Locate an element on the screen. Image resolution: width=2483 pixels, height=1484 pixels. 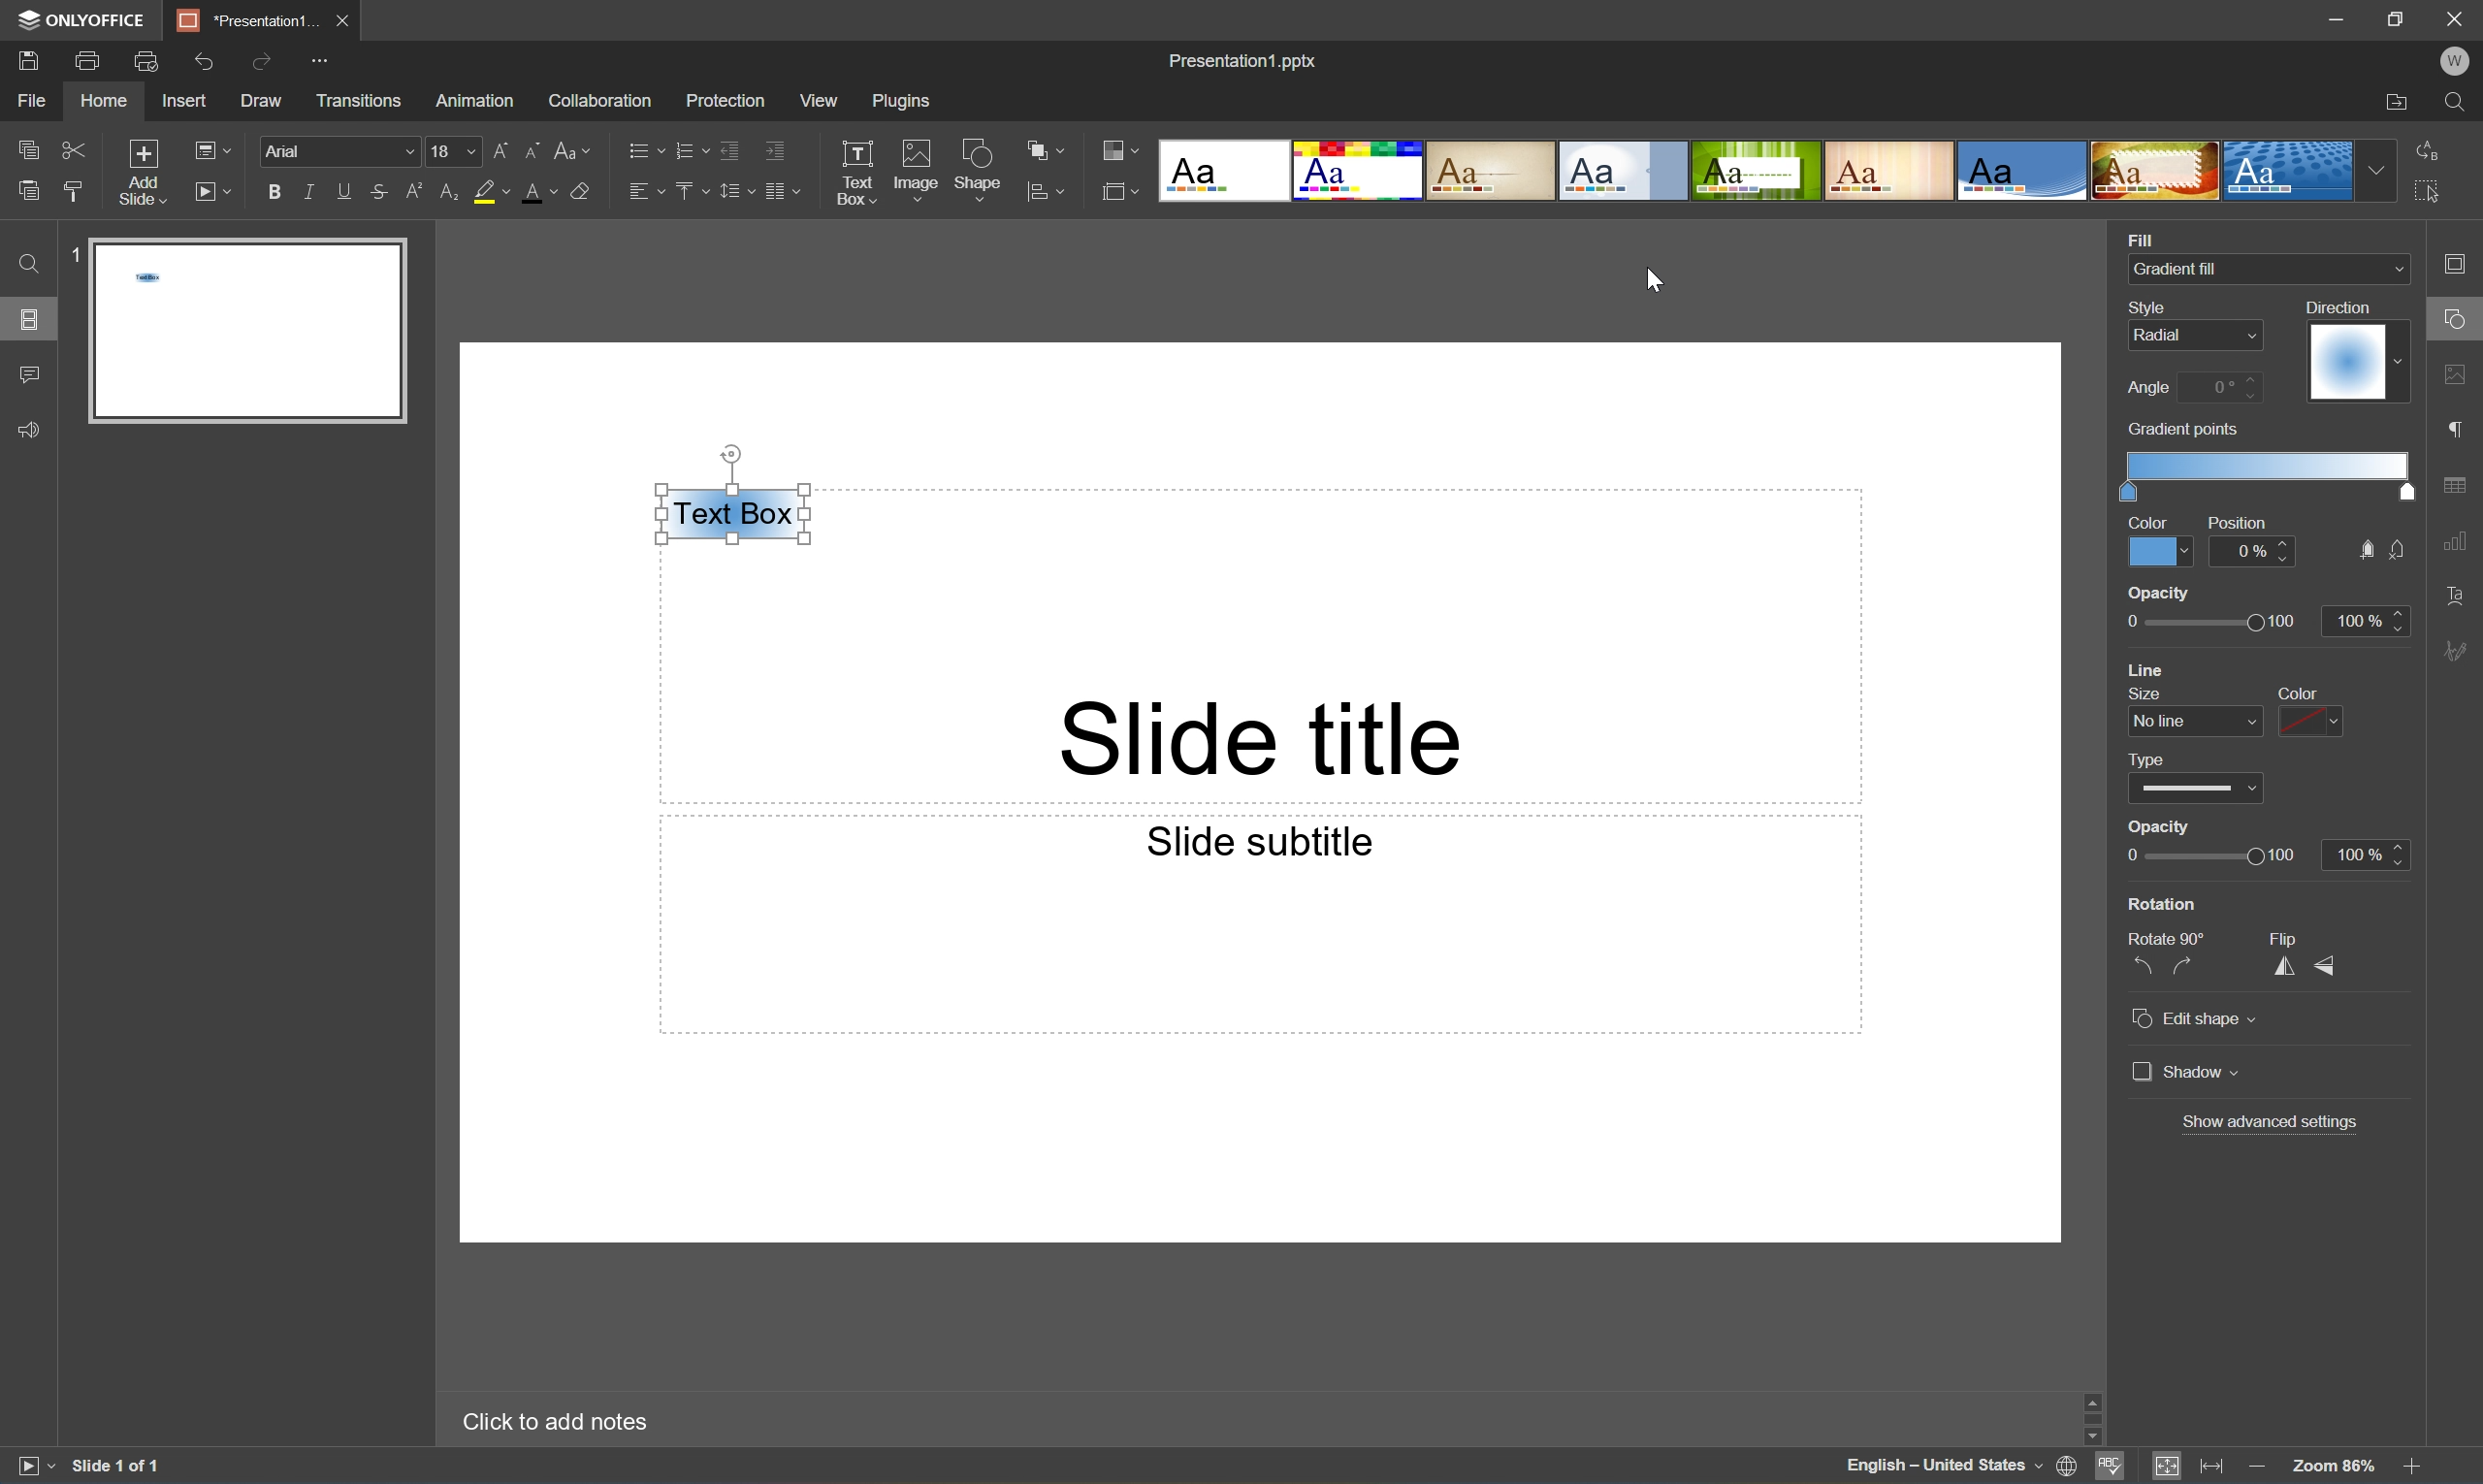
Paragraph settings is located at coordinates (2458, 432).